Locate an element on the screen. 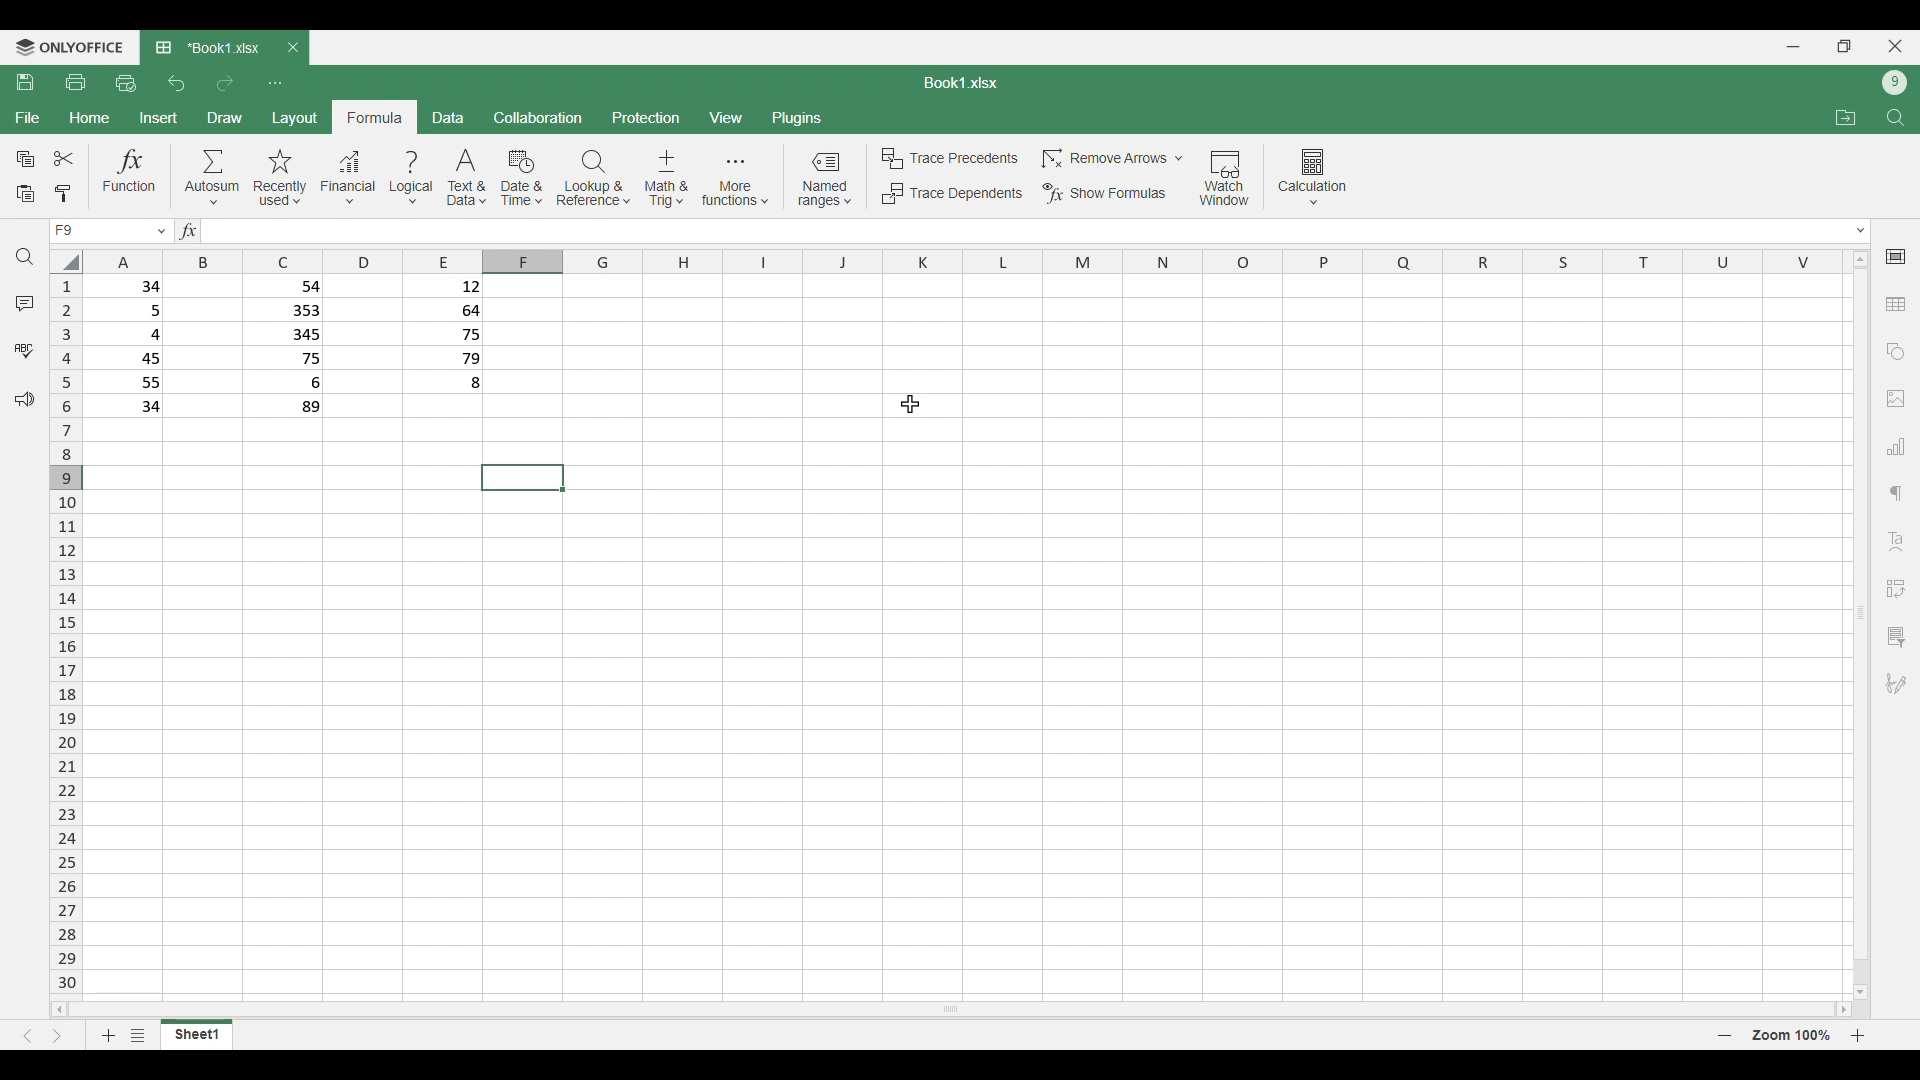 This screenshot has height=1080, width=1920. Current sheet is located at coordinates (197, 1039).